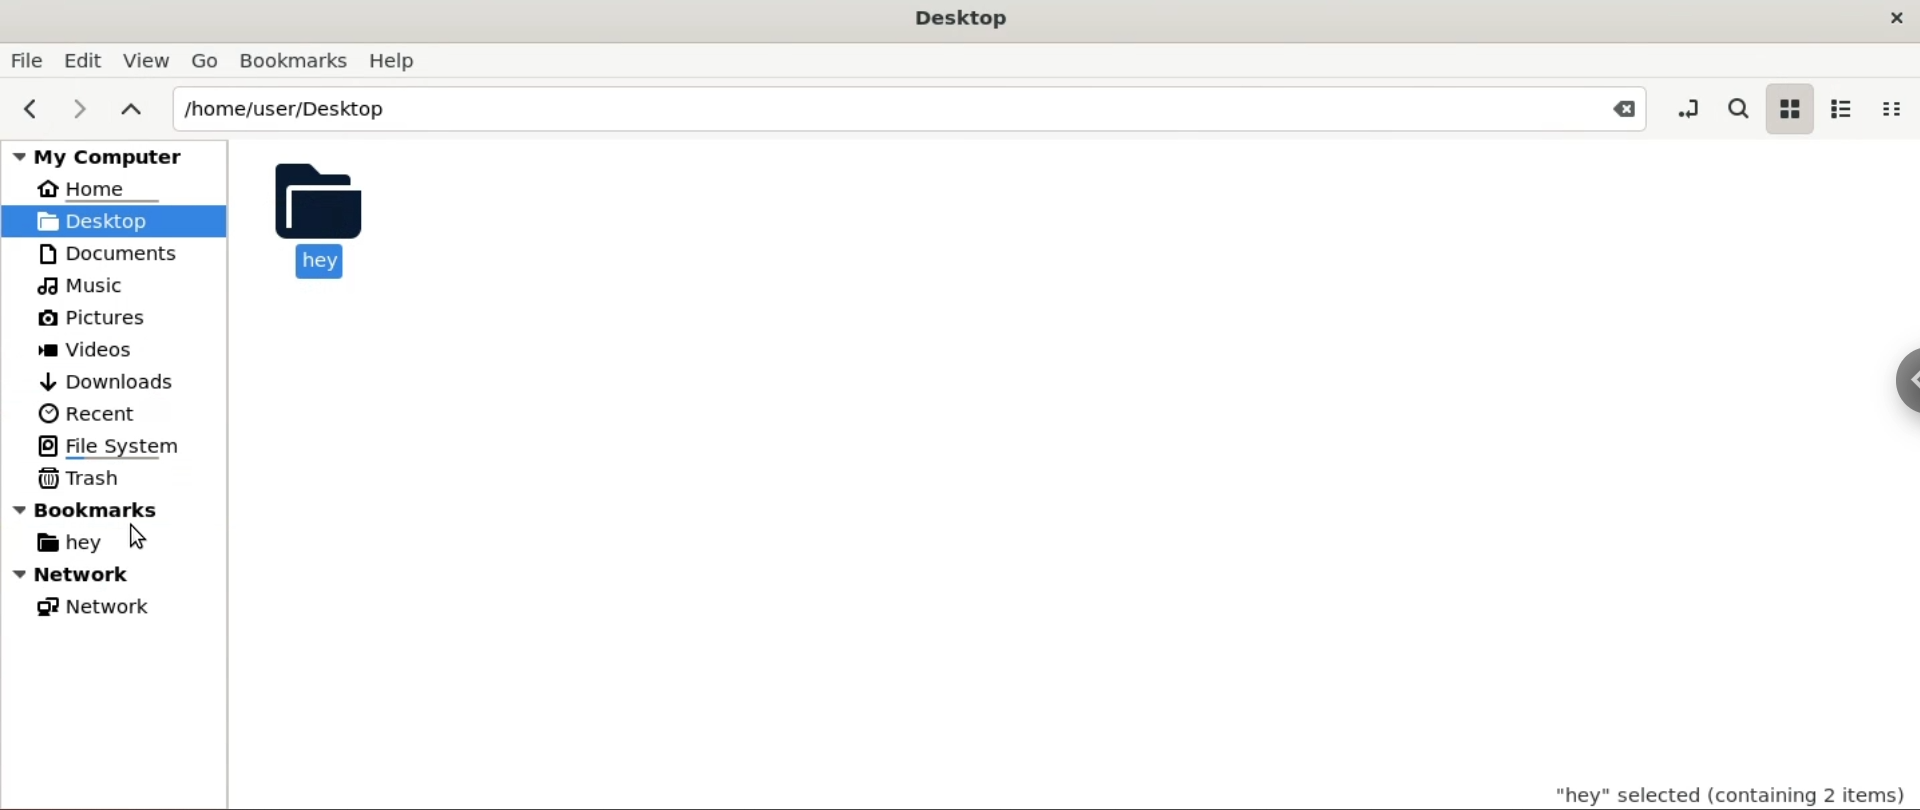 The width and height of the screenshot is (1920, 810). What do you see at coordinates (85, 58) in the screenshot?
I see `Edit` at bounding box center [85, 58].